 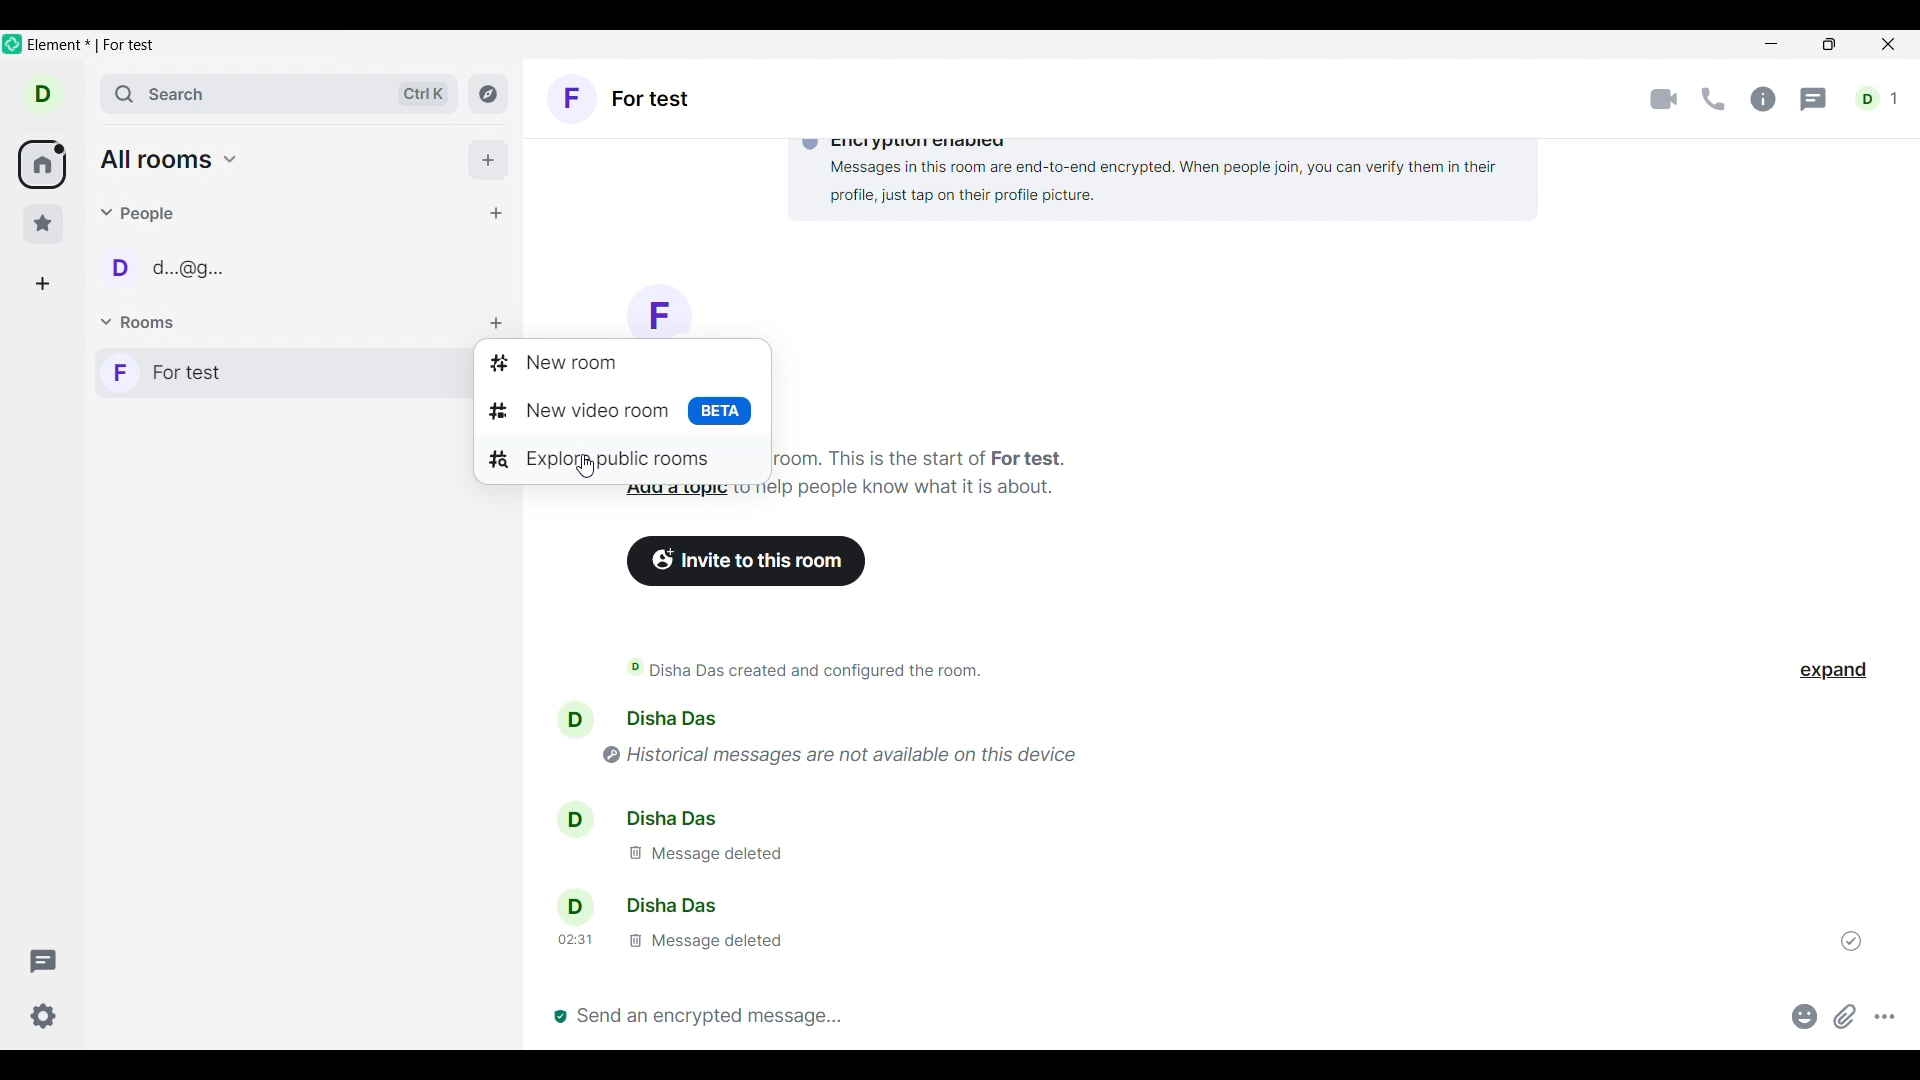 I want to click on Favorites, so click(x=43, y=224).